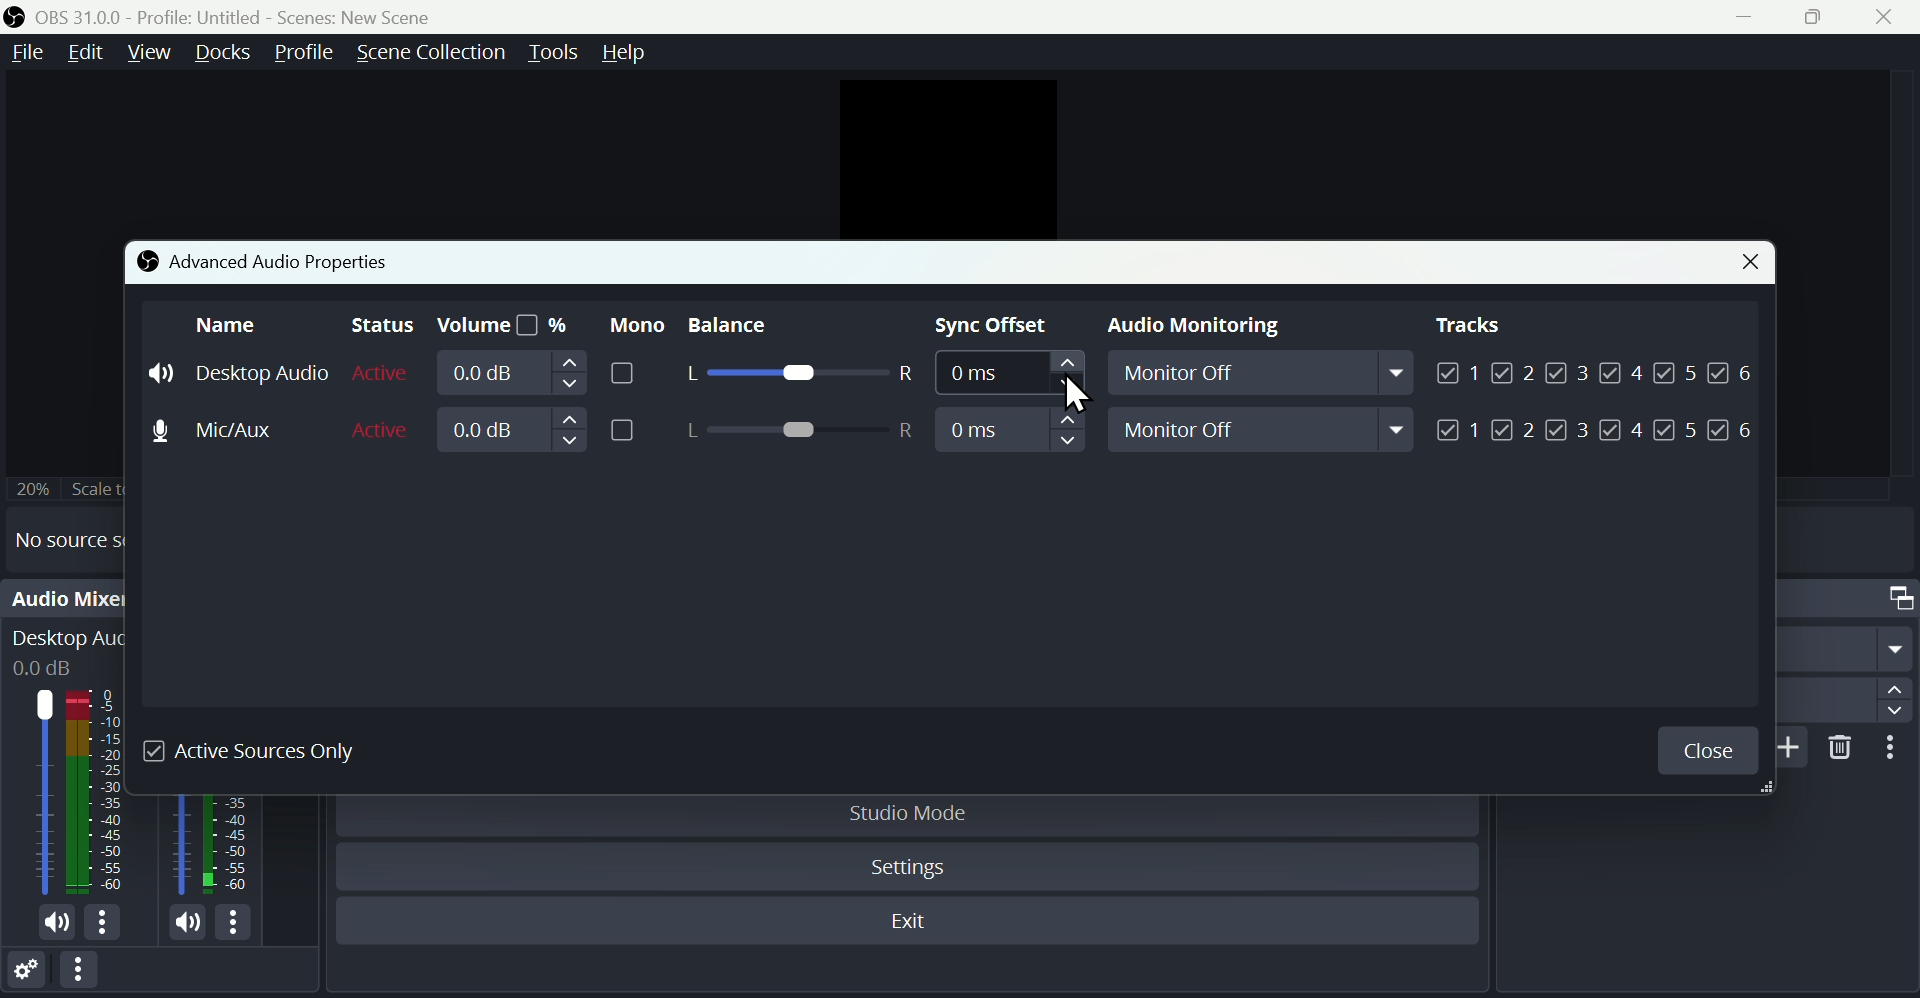 Image resolution: width=1920 pixels, height=998 pixels. I want to click on OBS 31.0 .0 profile: untitled Scene: New scene, so click(251, 16).